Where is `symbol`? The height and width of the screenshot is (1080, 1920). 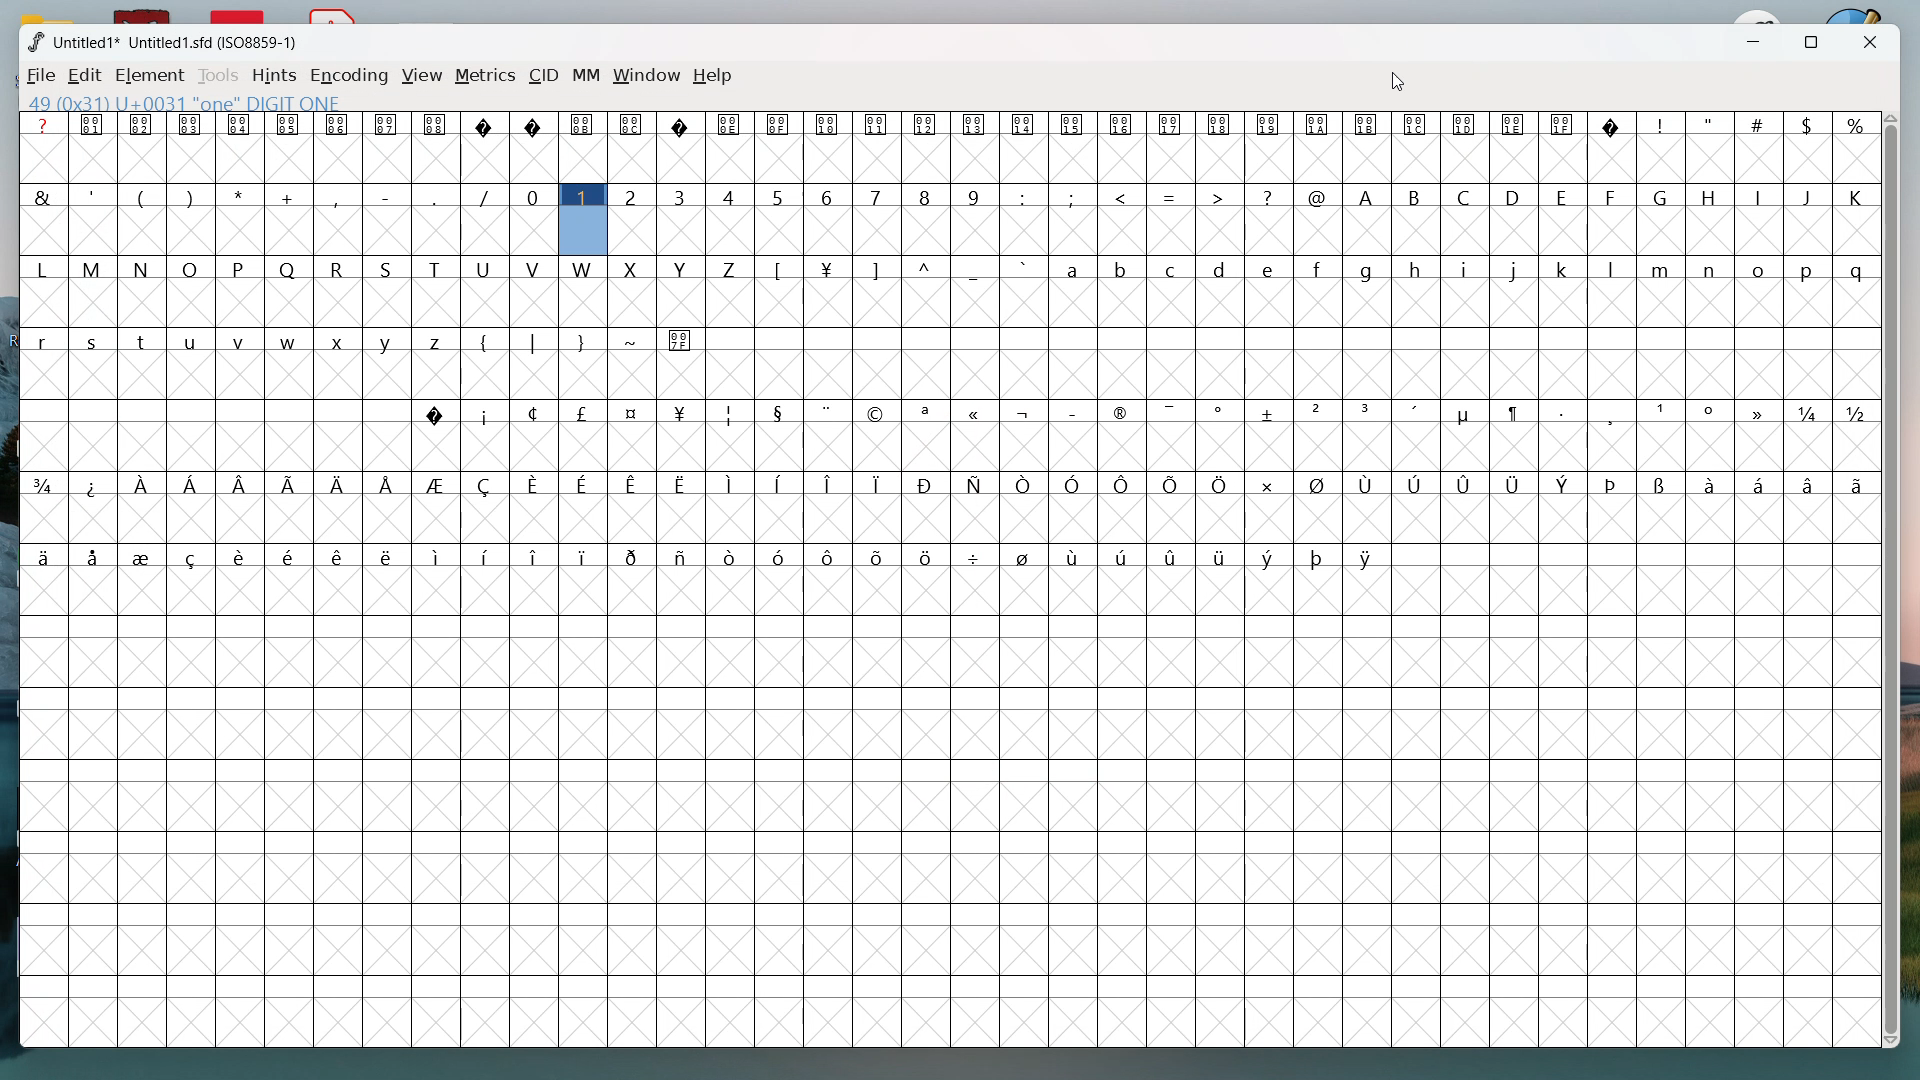 symbol is located at coordinates (830, 268).